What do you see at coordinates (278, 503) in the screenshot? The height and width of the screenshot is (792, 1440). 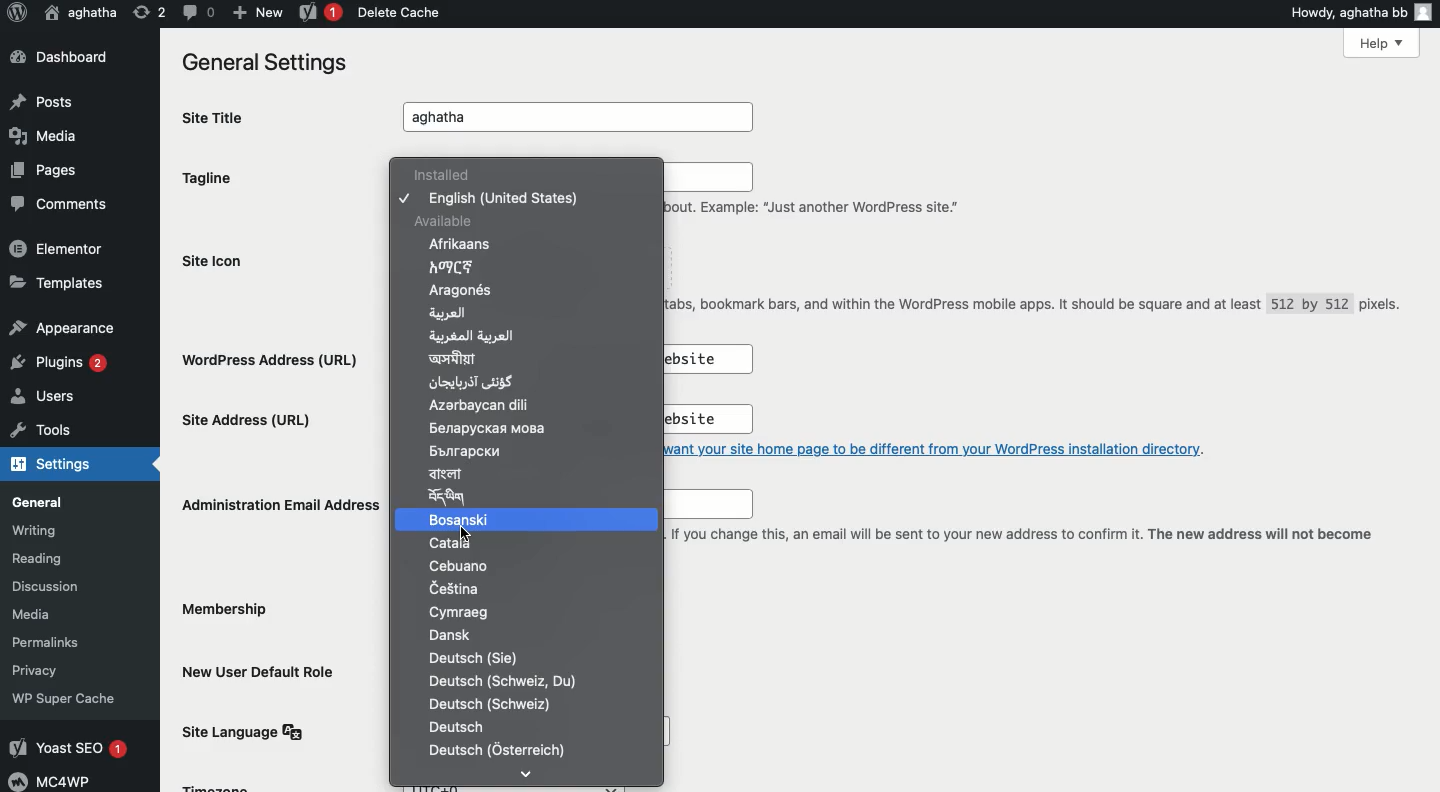 I see `Administration email address` at bounding box center [278, 503].